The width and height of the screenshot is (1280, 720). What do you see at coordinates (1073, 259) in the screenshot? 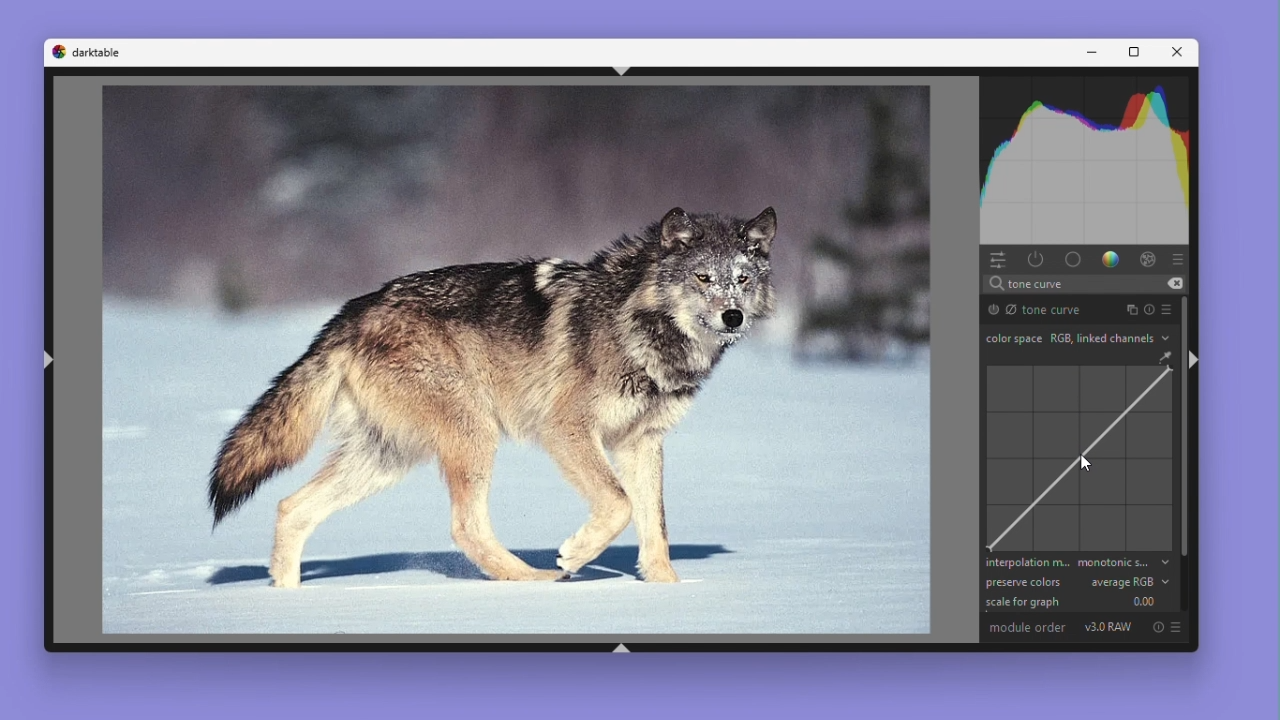
I see `base` at bounding box center [1073, 259].